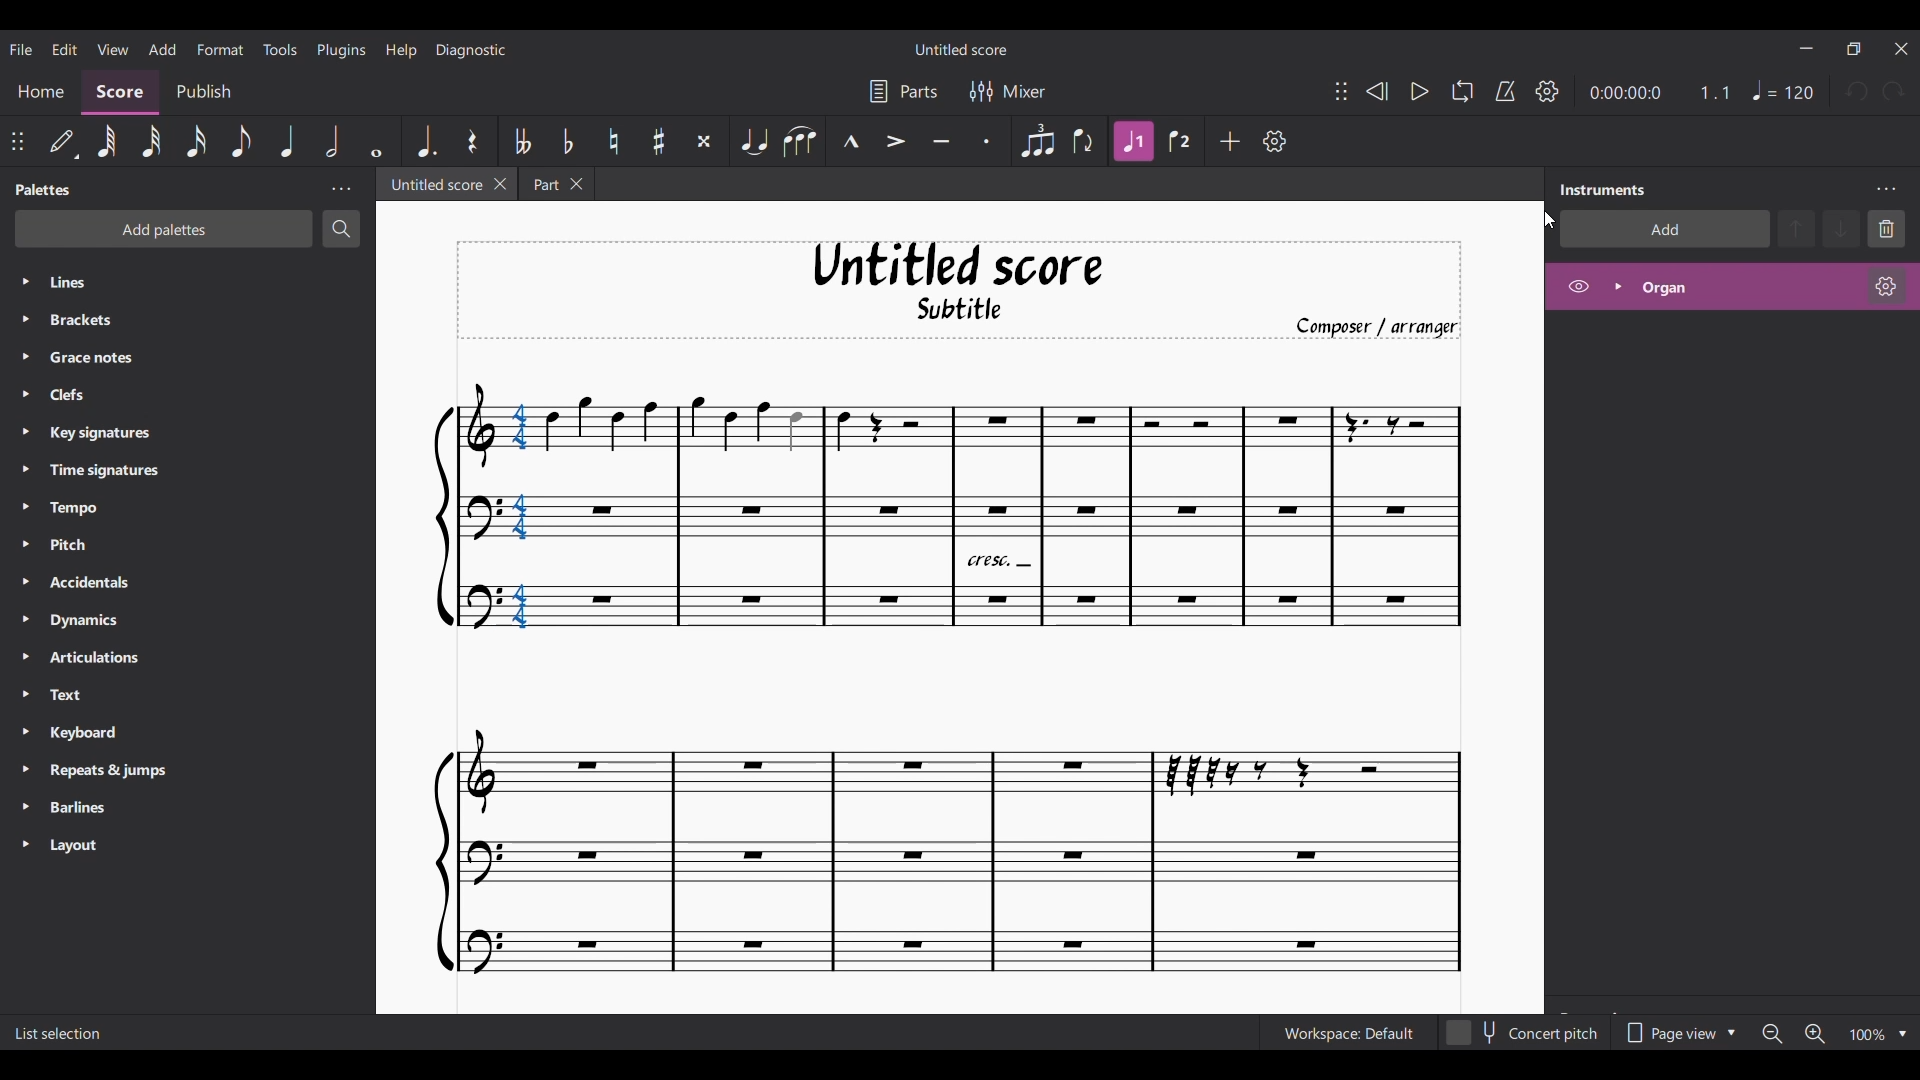  Describe the element at coordinates (120, 93) in the screenshot. I see `Score, current section highlighted ` at that location.